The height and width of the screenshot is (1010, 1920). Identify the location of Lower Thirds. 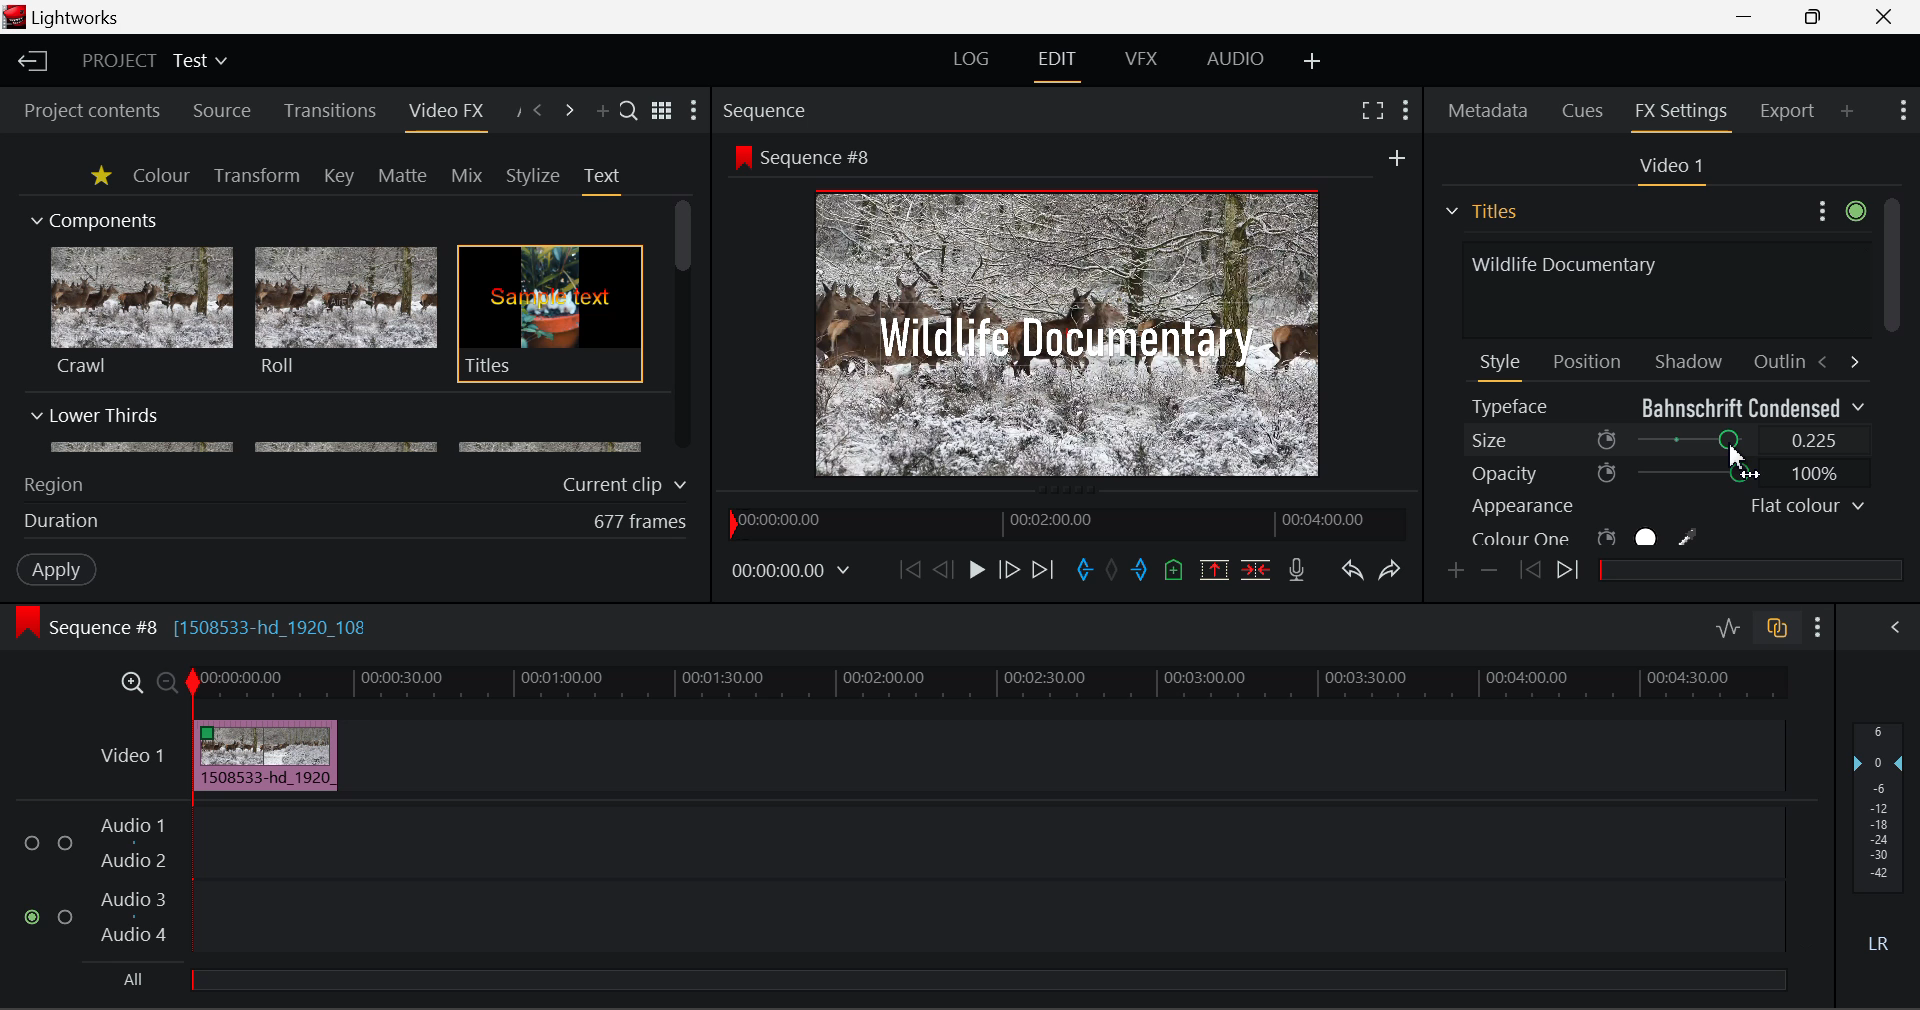
(338, 429).